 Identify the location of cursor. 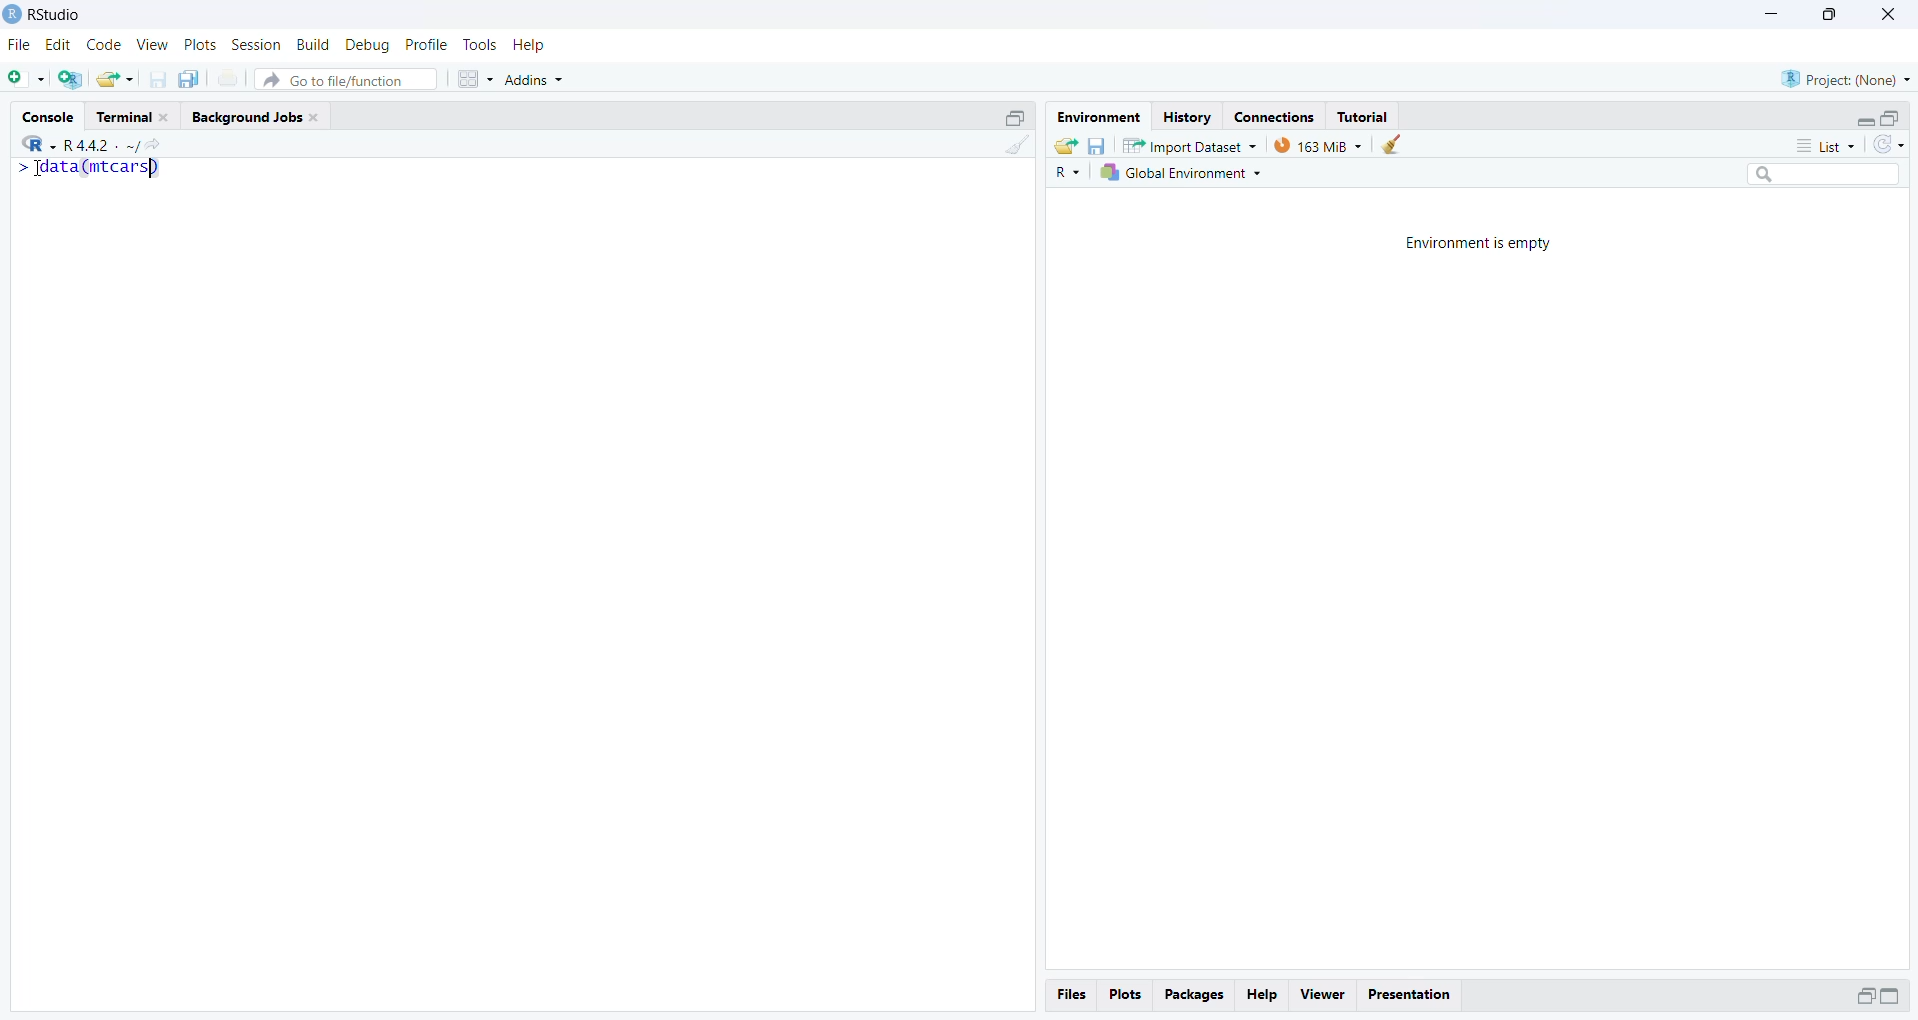
(40, 168).